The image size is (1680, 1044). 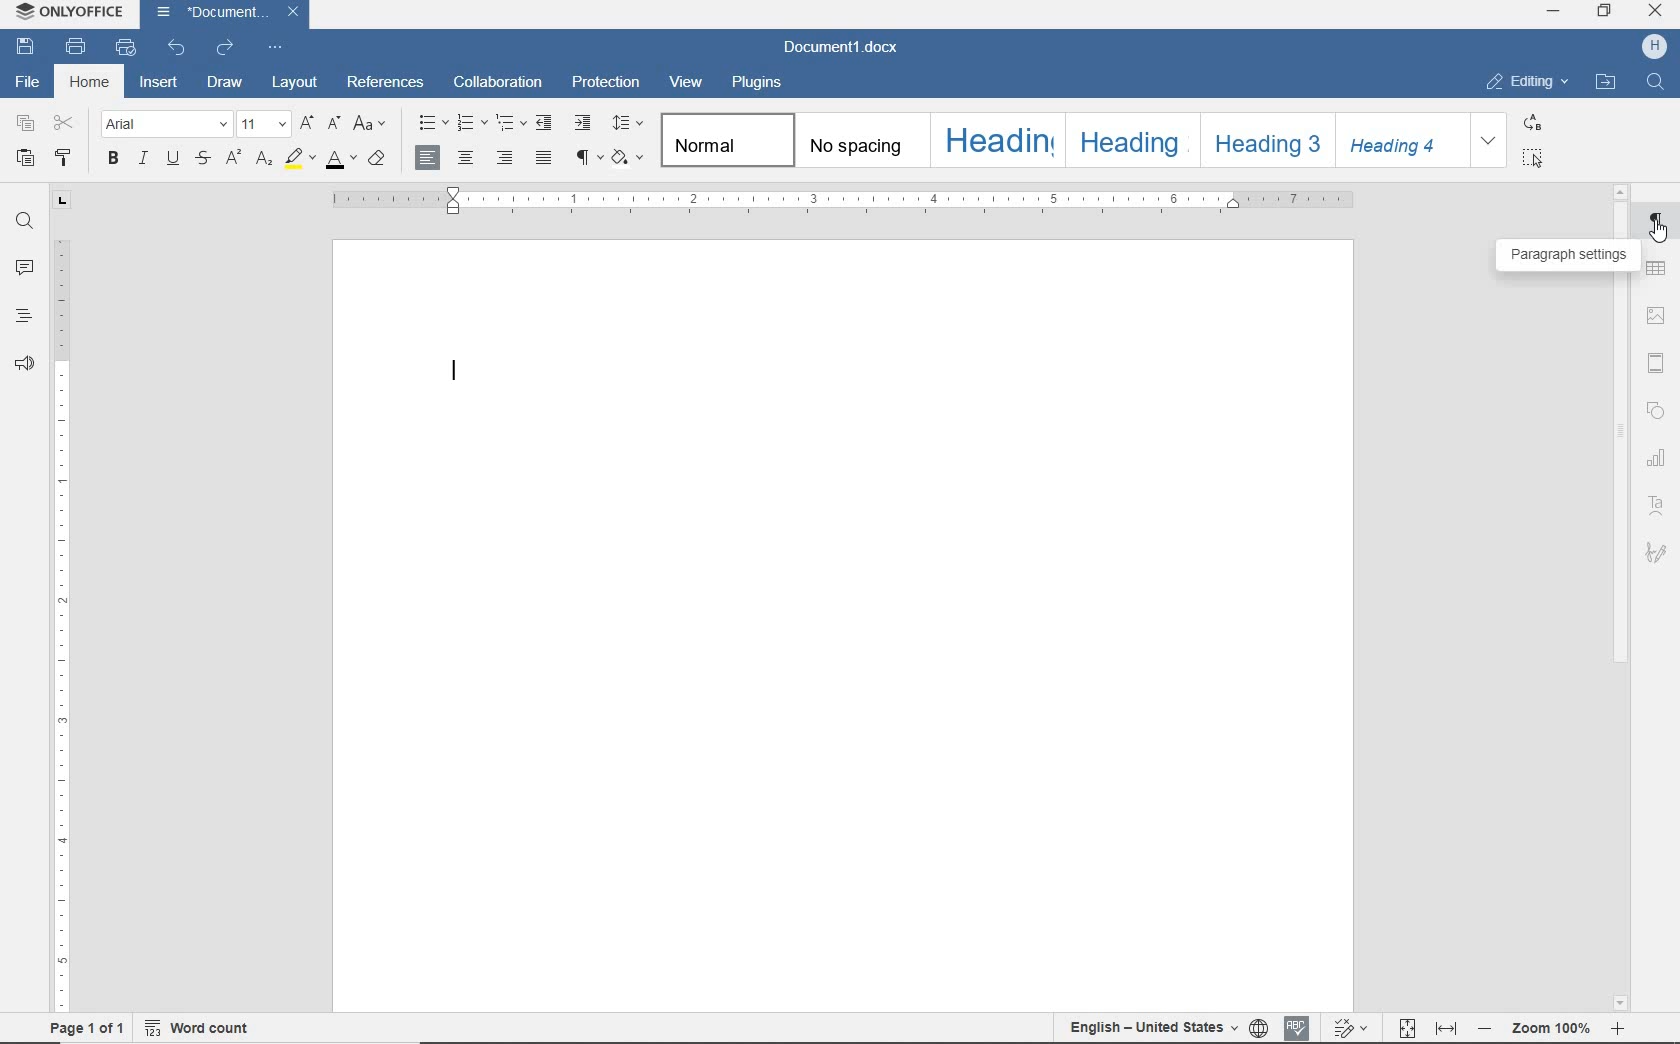 What do you see at coordinates (1488, 139) in the screenshot?
I see `expand` at bounding box center [1488, 139].